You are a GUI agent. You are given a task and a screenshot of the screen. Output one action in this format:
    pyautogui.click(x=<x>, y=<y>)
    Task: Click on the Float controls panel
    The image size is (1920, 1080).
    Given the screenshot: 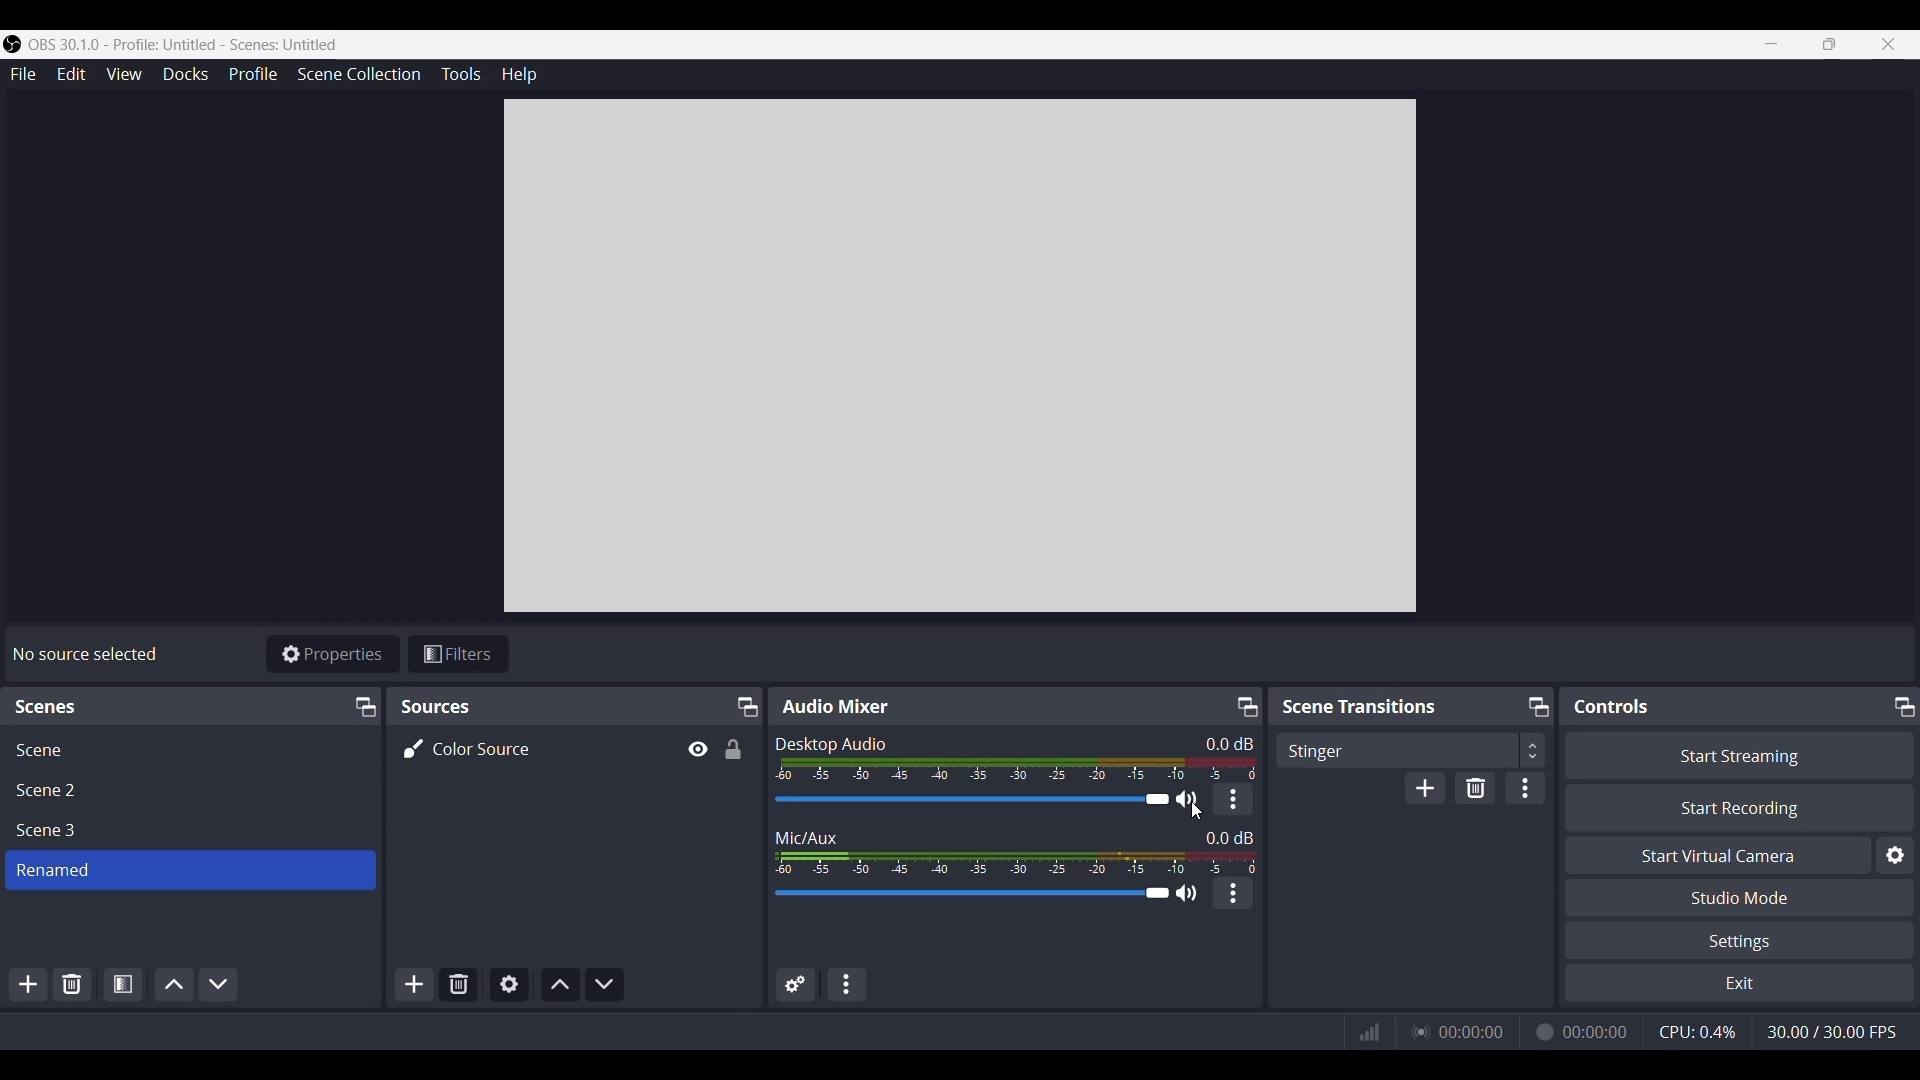 What is the action you would take?
    pyautogui.click(x=1904, y=706)
    